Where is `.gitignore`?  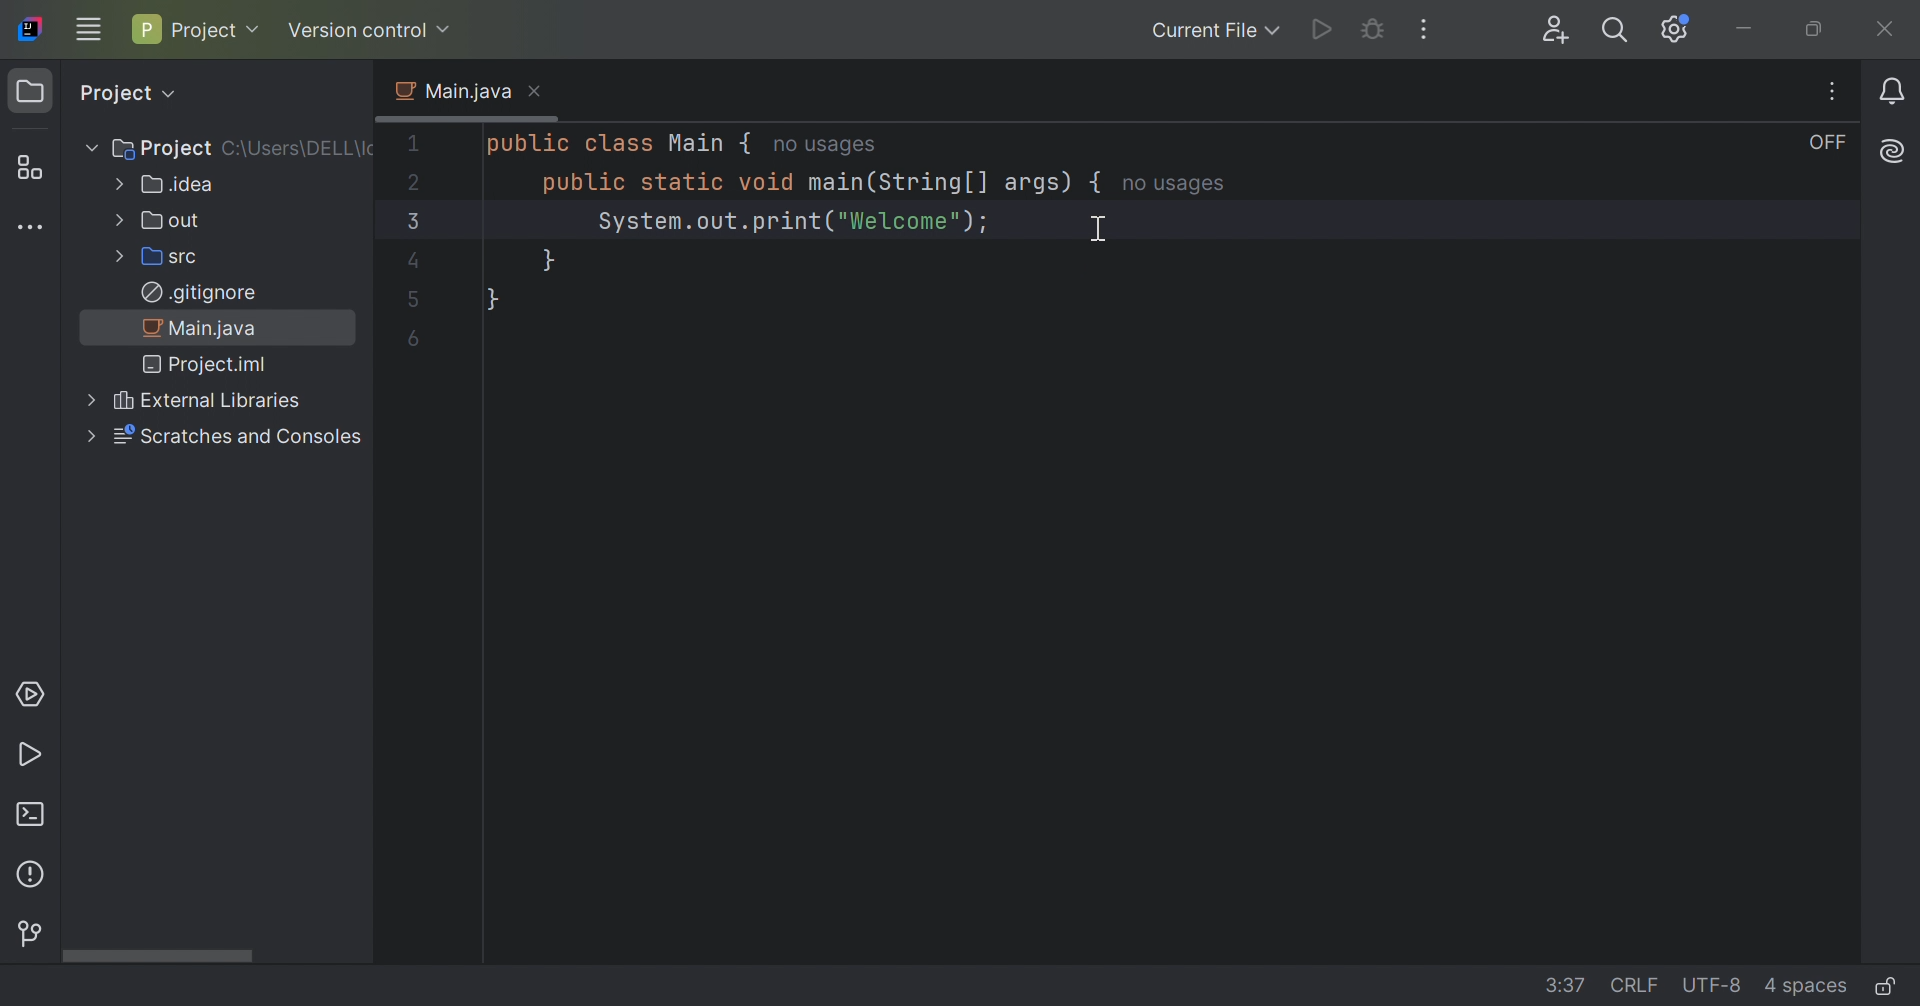 .gitignore is located at coordinates (198, 293).